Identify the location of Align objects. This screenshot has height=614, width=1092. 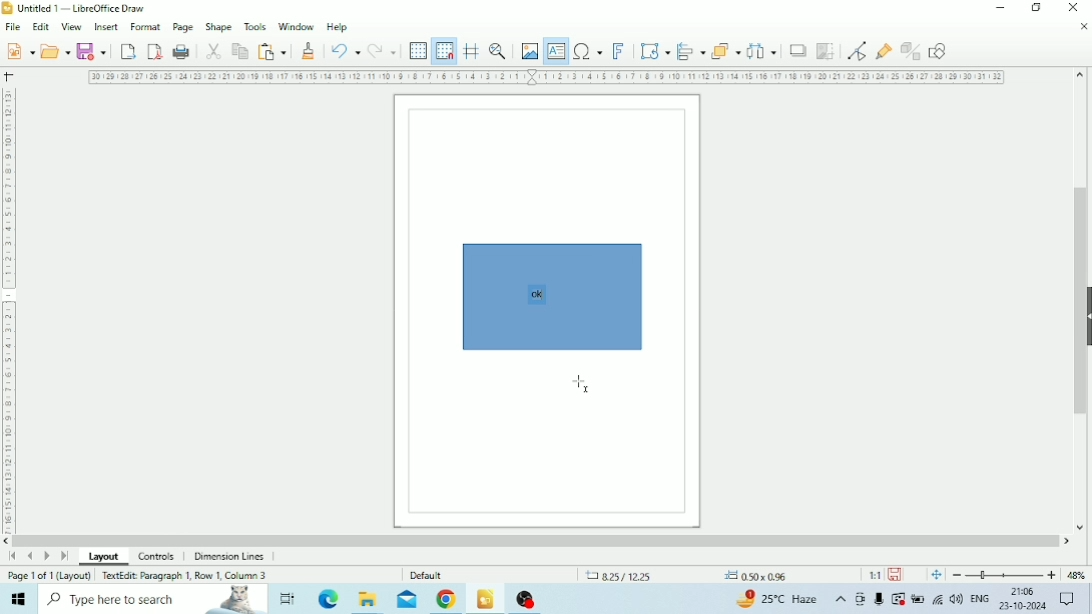
(690, 51).